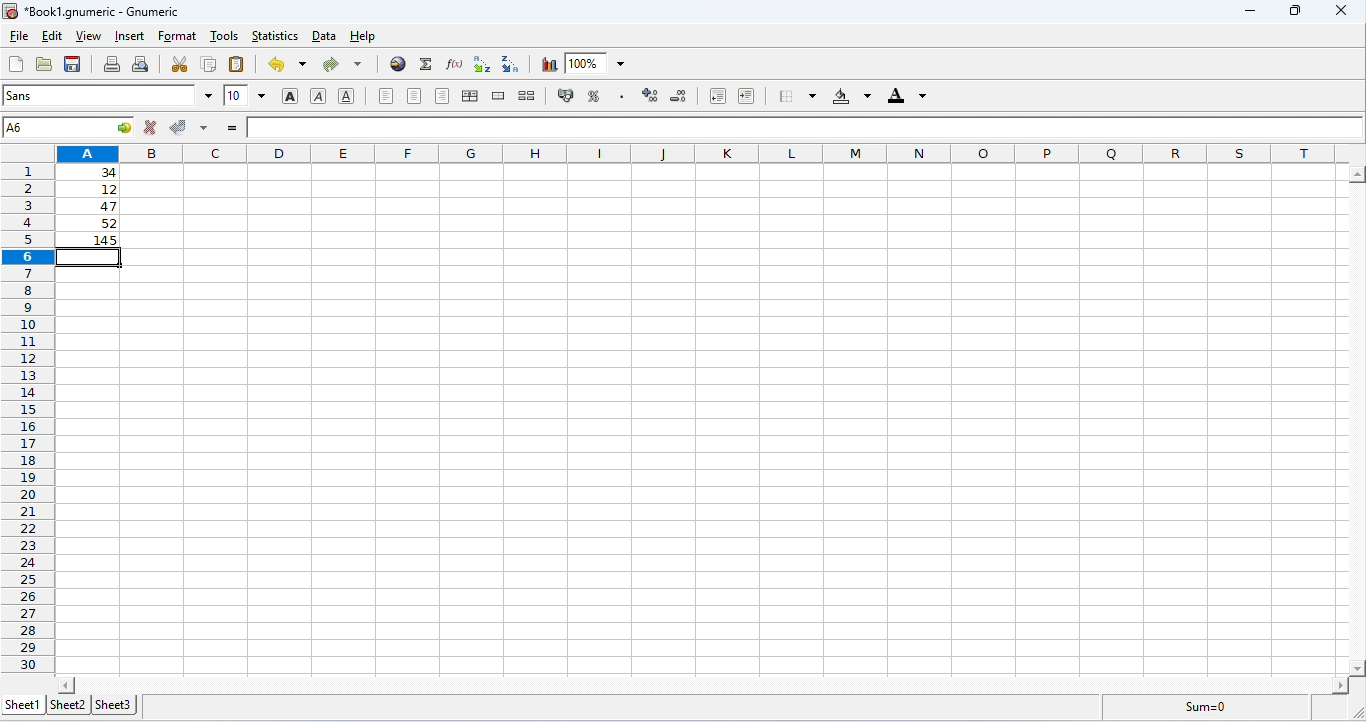 This screenshot has height=722, width=1366. I want to click on redo, so click(342, 65).